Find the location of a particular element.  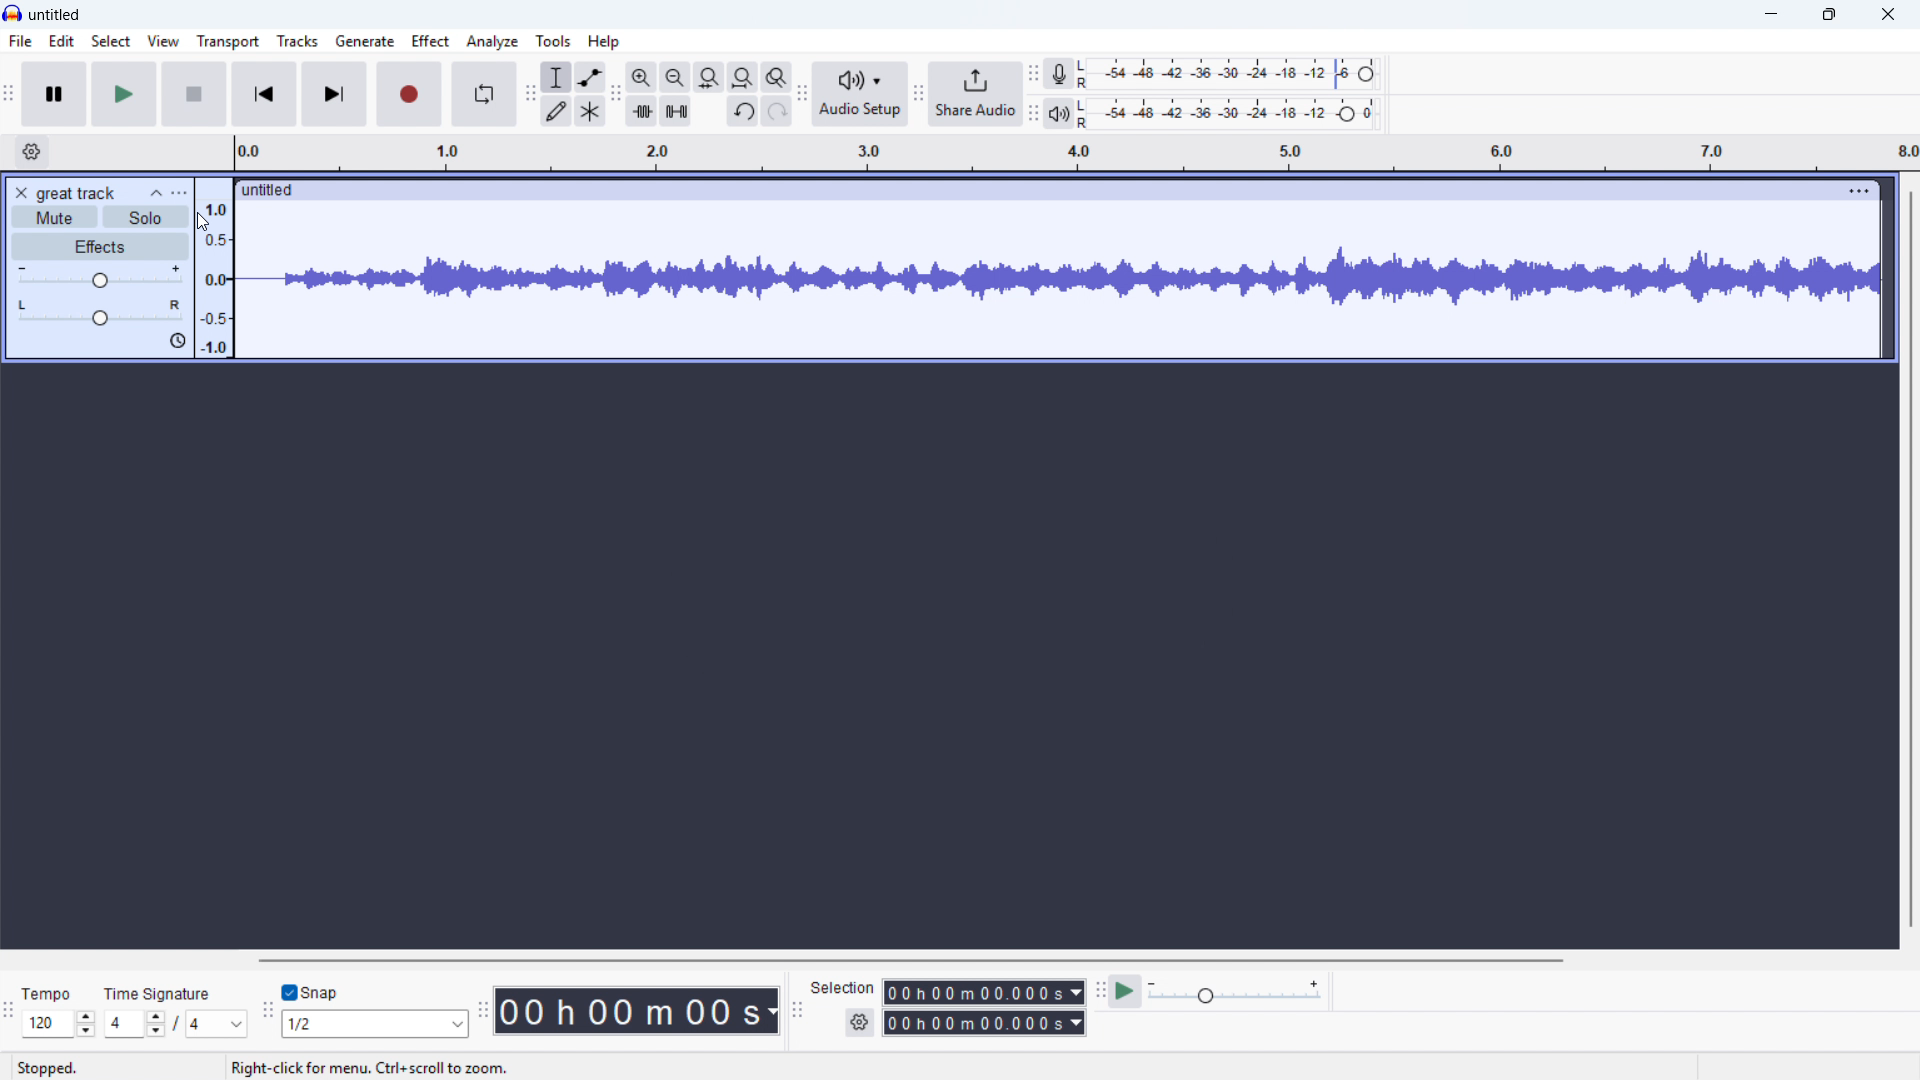

Recording metre toolbar  is located at coordinates (1034, 74).